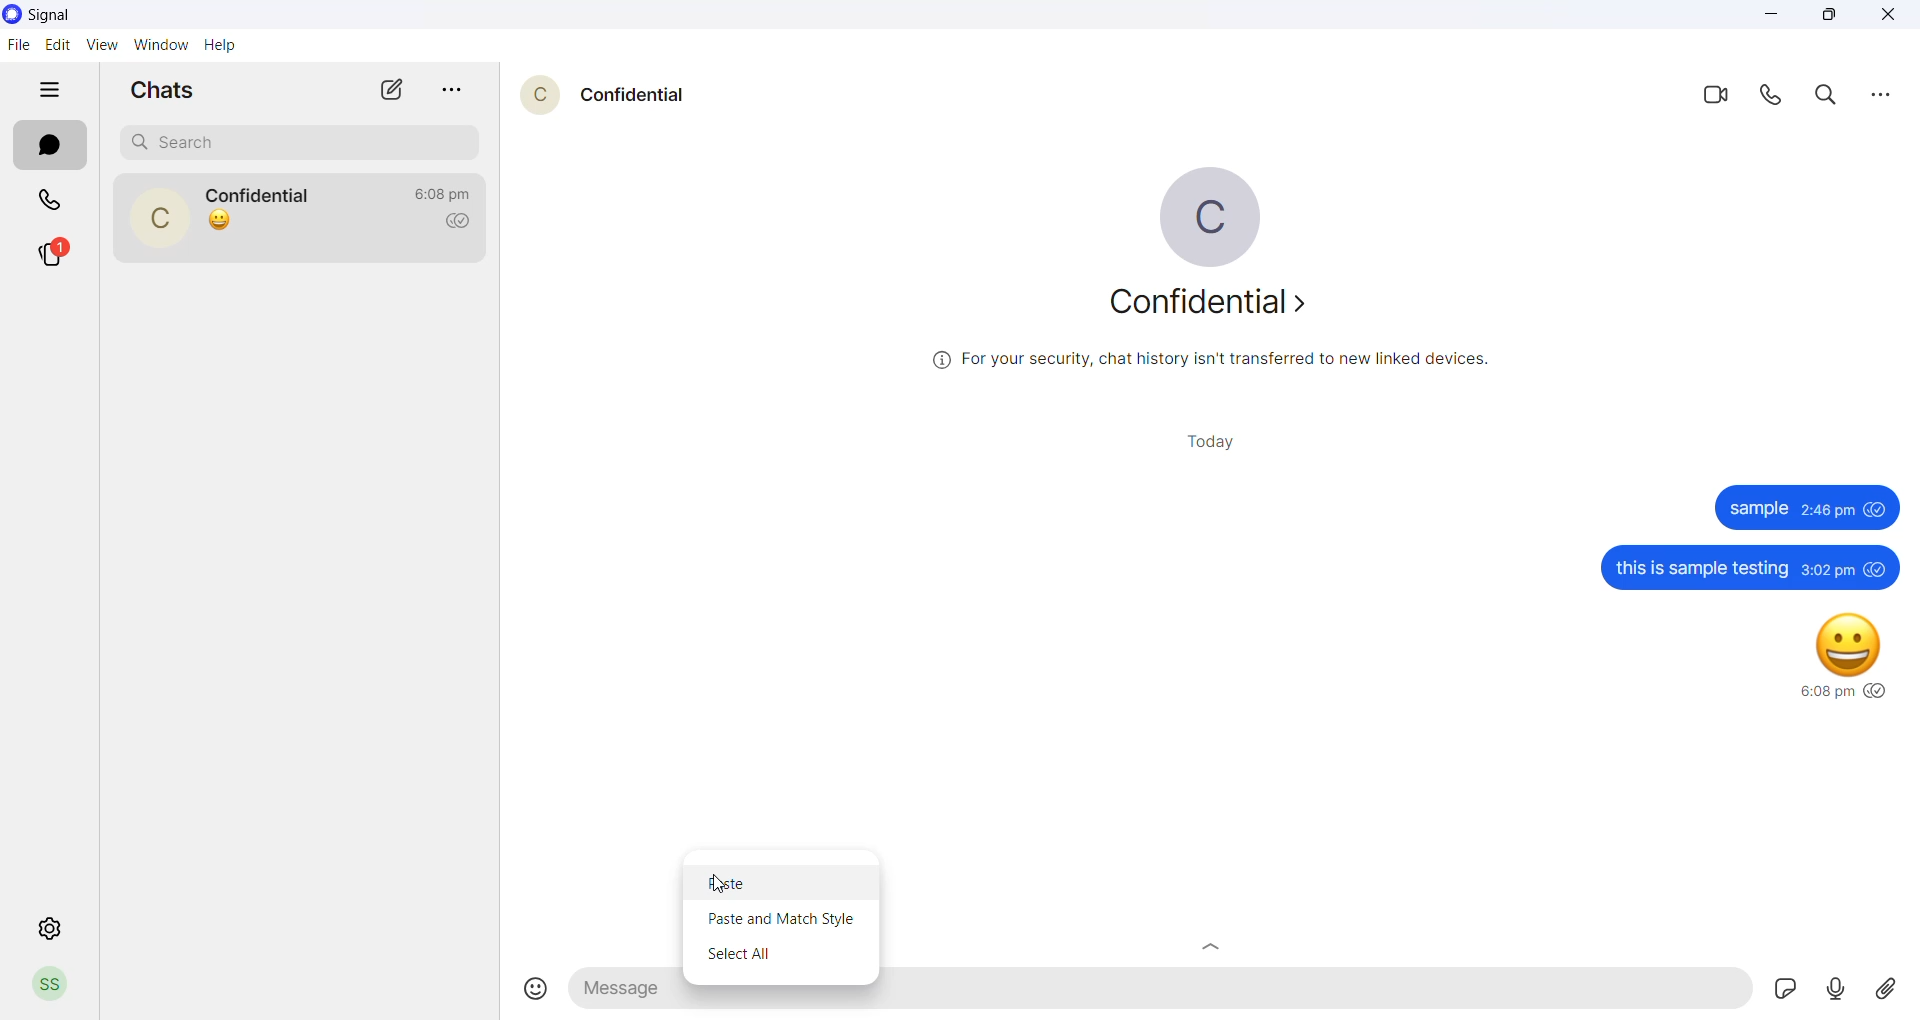 The height and width of the screenshot is (1020, 1920). I want to click on voice call, so click(1779, 101).